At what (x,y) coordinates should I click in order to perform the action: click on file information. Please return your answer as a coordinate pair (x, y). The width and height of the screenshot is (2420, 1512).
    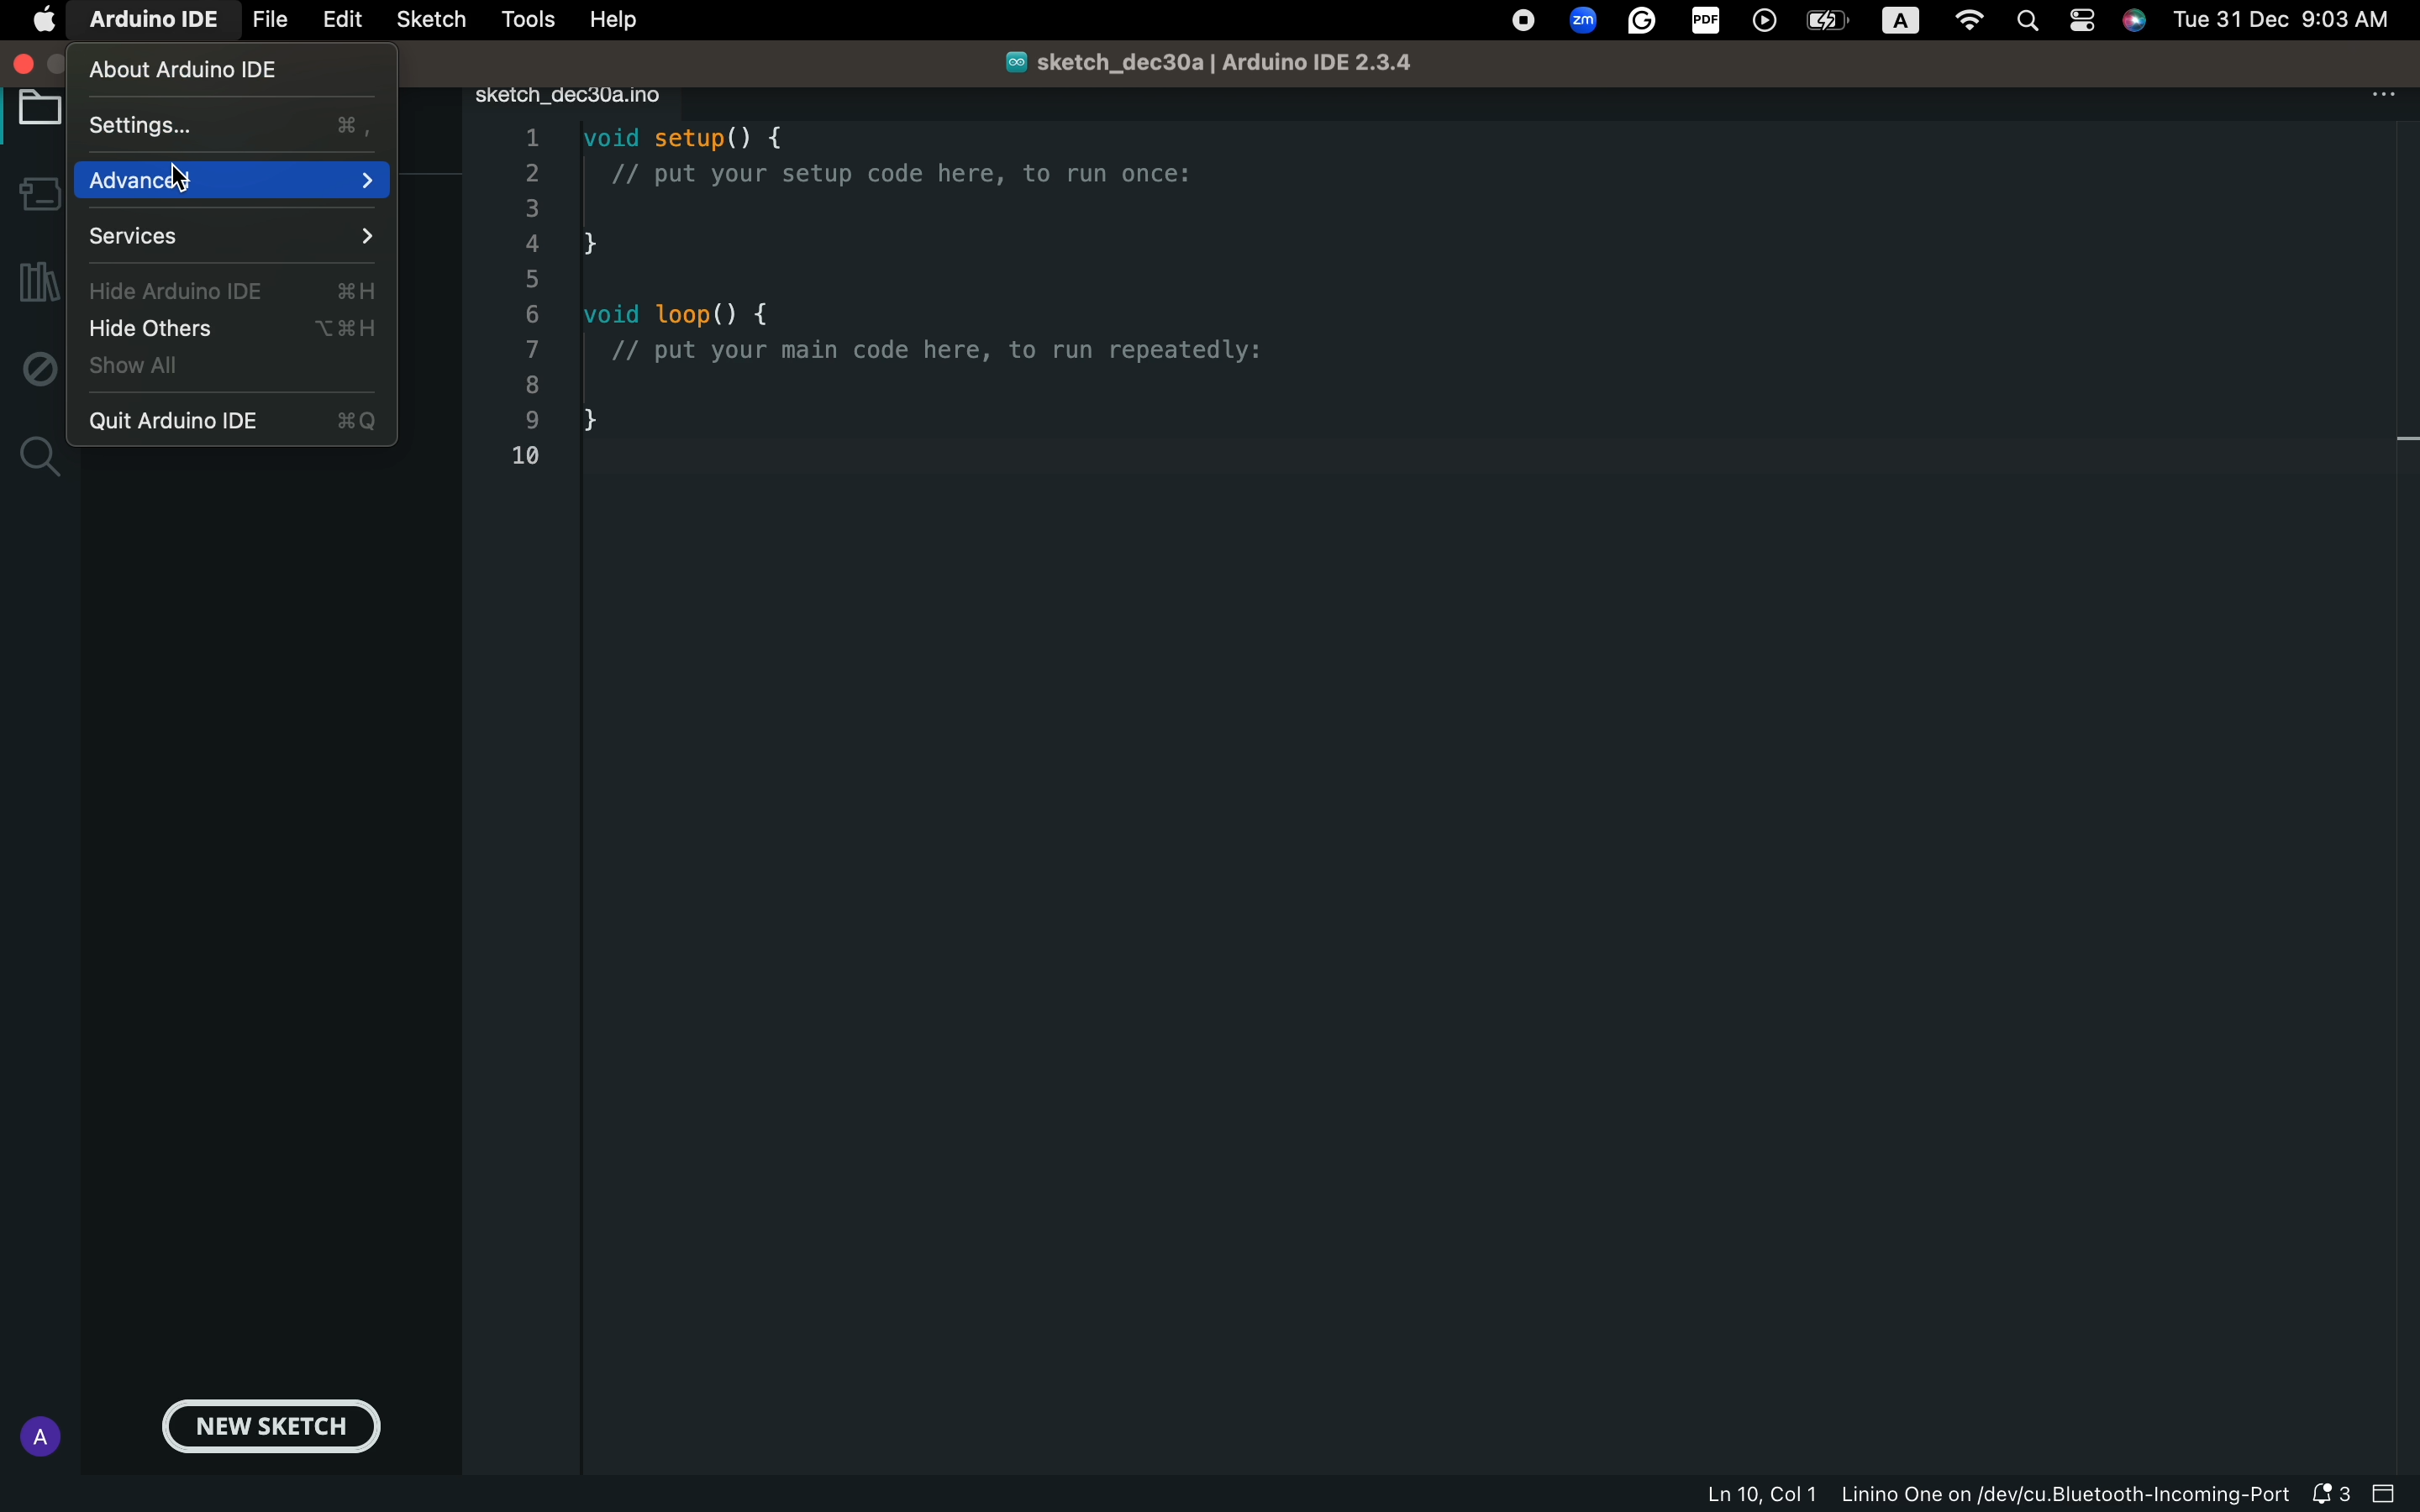
    Looking at the image, I should click on (1989, 1495).